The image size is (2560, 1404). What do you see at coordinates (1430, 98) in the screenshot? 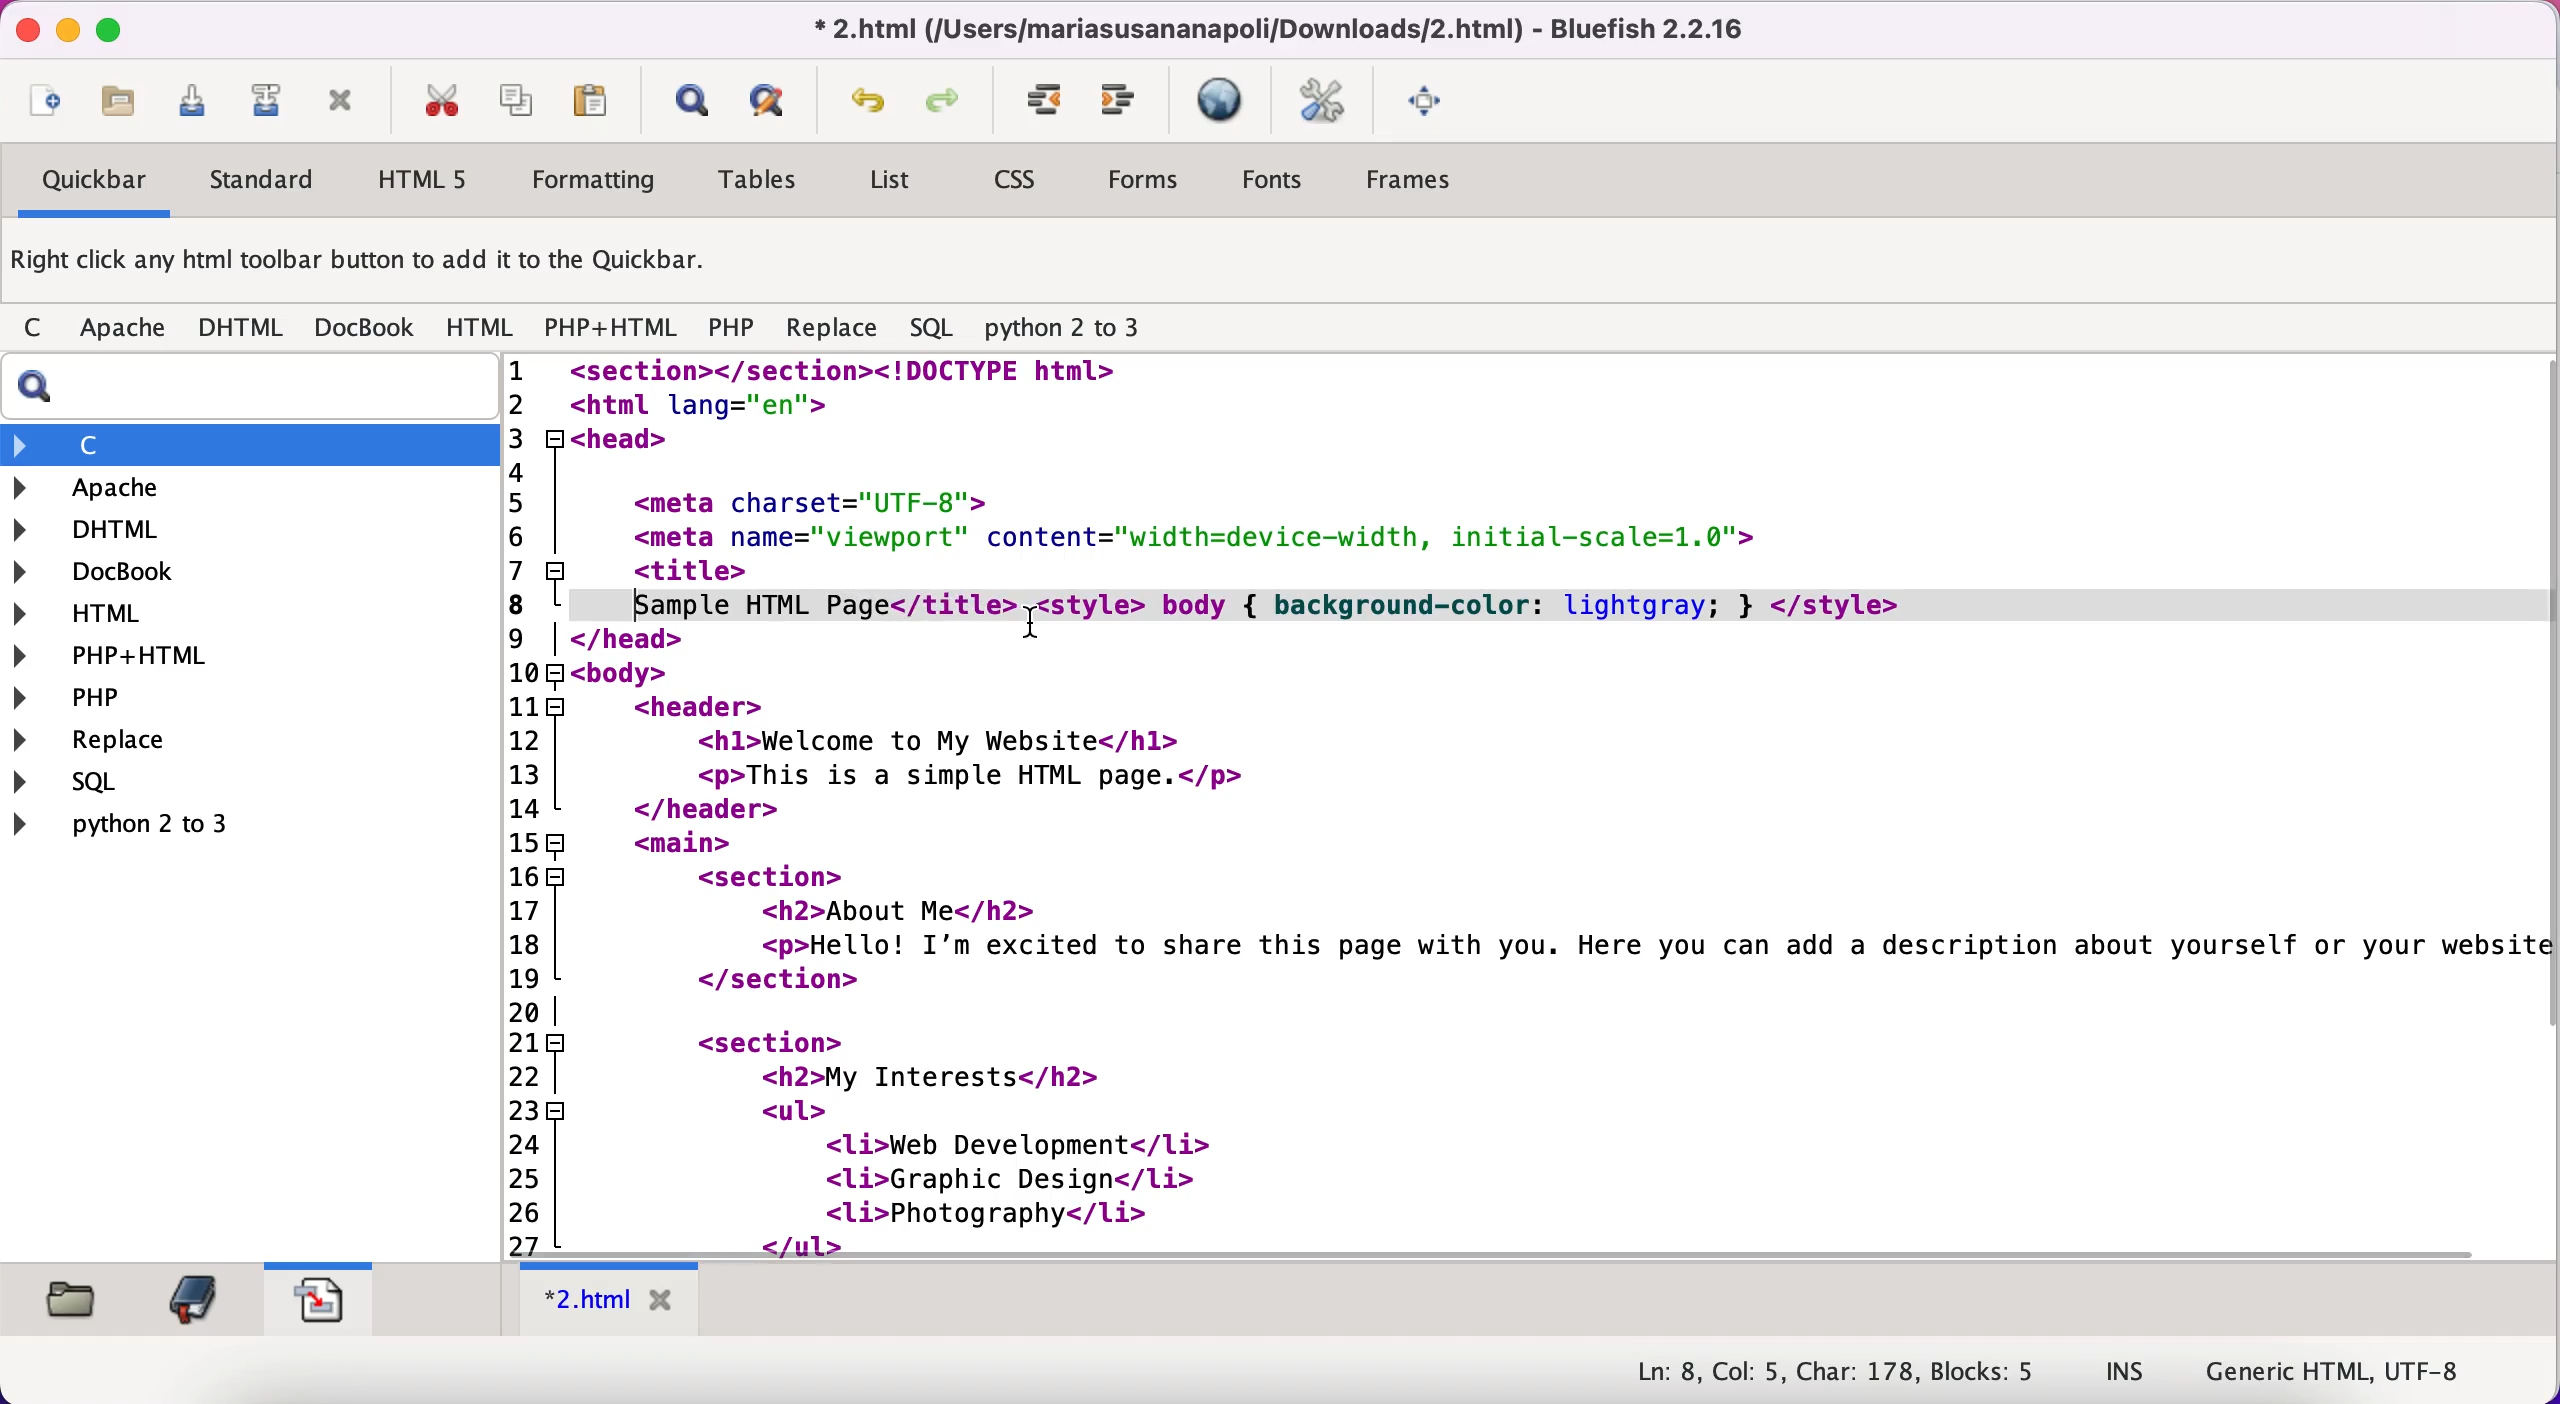
I see `full screen` at bounding box center [1430, 98].